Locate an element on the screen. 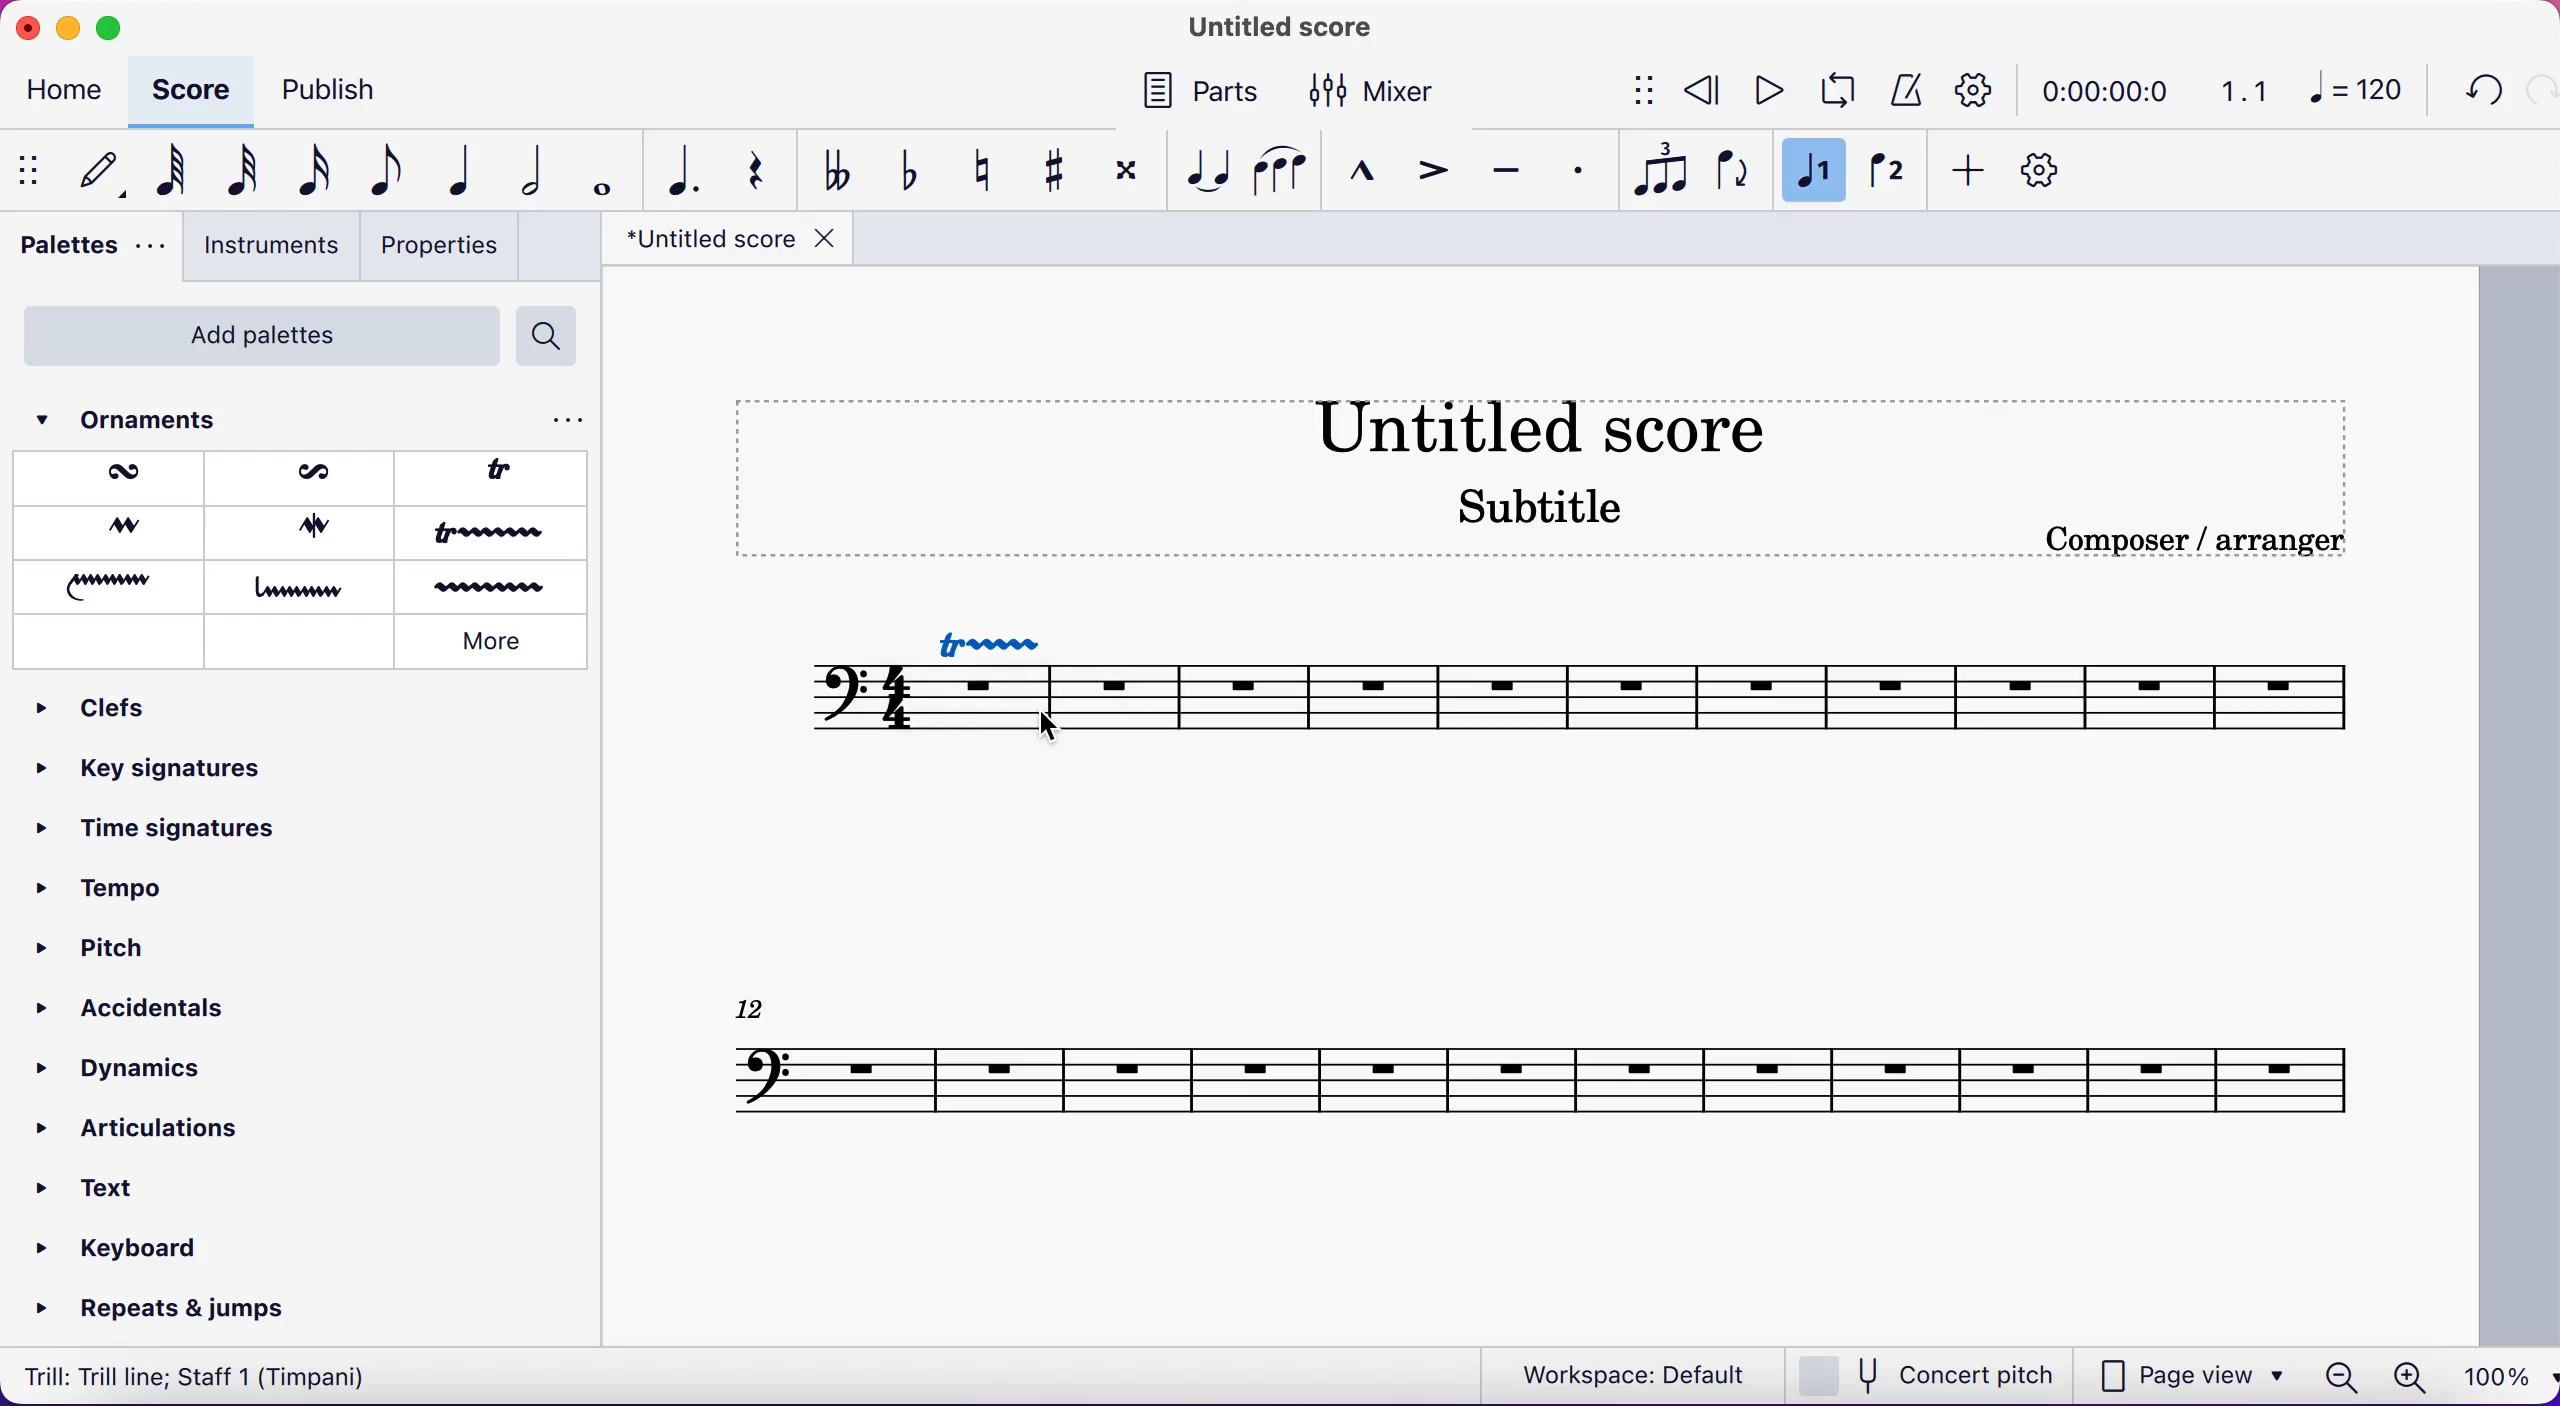  instruments is located at coordinates (269, 248).